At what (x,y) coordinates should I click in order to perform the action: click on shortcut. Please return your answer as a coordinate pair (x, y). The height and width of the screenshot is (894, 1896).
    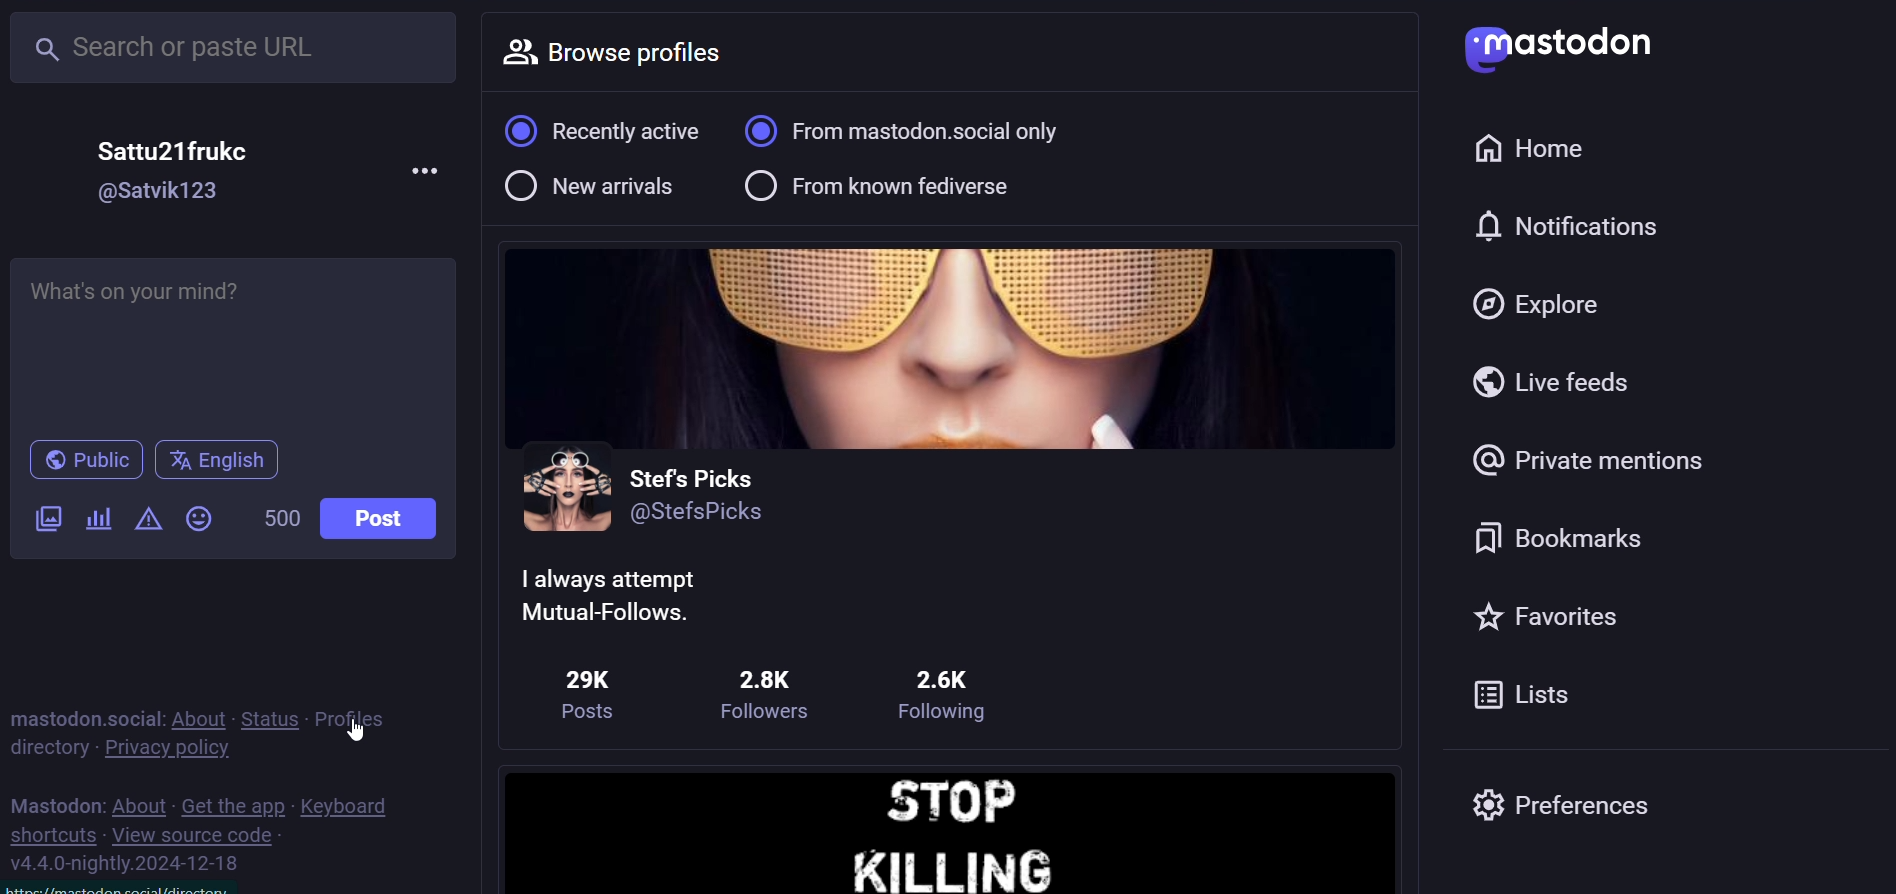
    Looking at the image, I should click on (55, 834).